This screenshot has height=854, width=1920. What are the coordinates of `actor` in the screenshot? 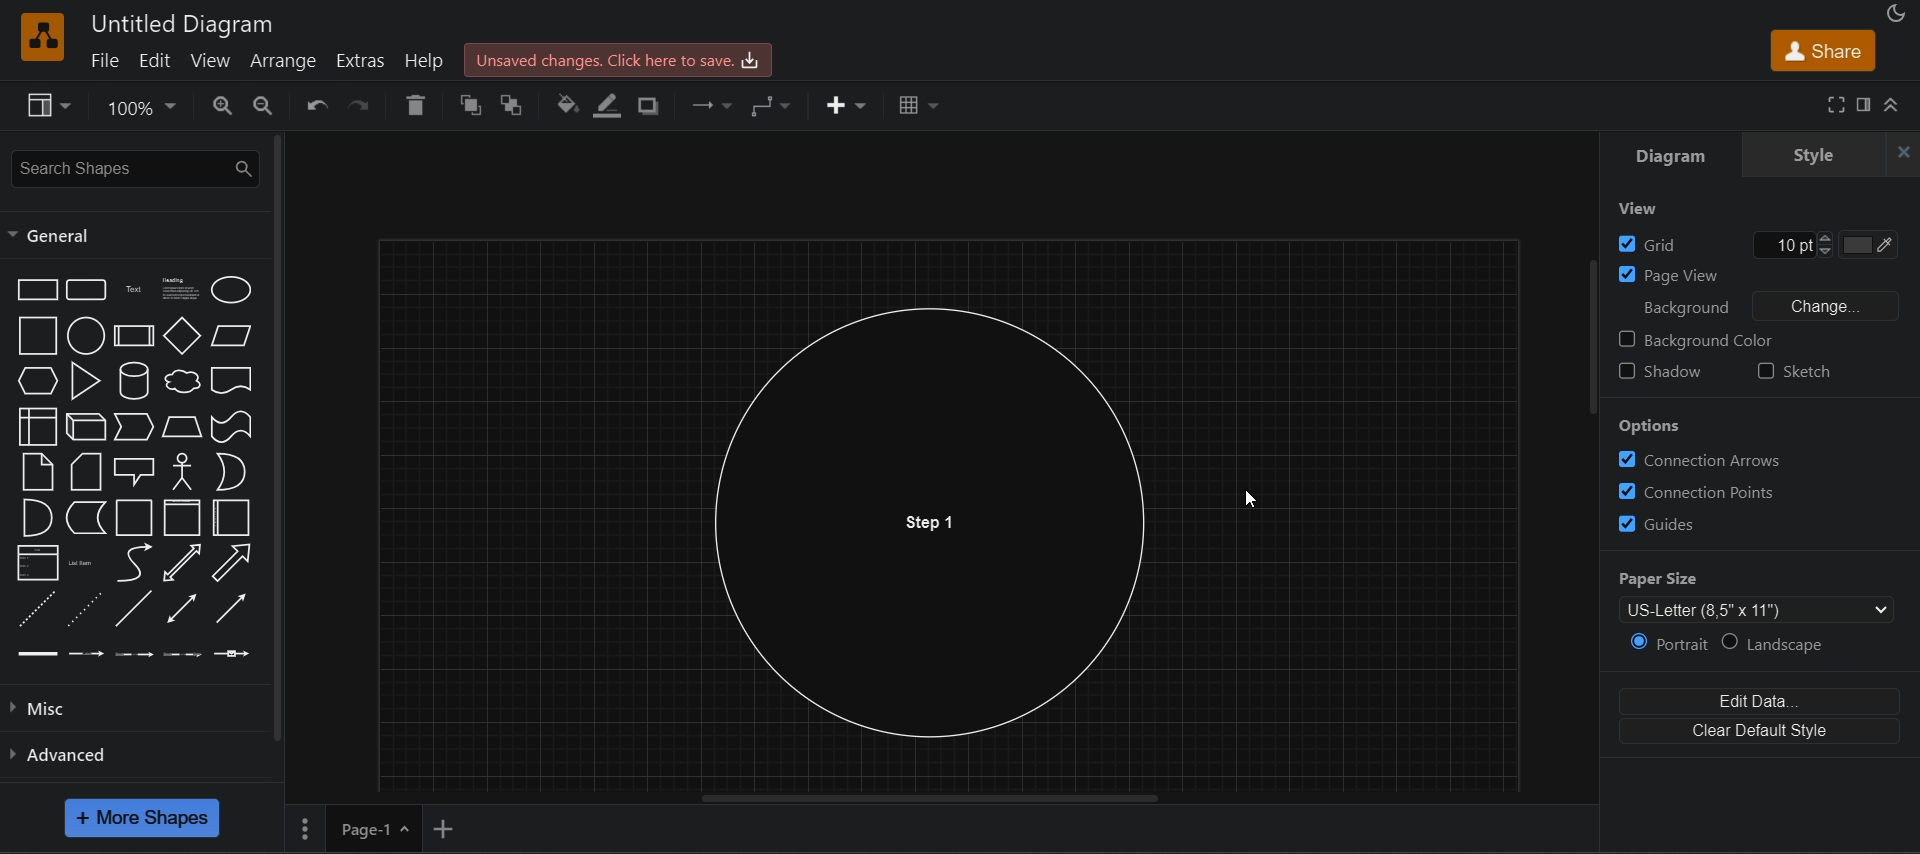 It's located at (185, 474).